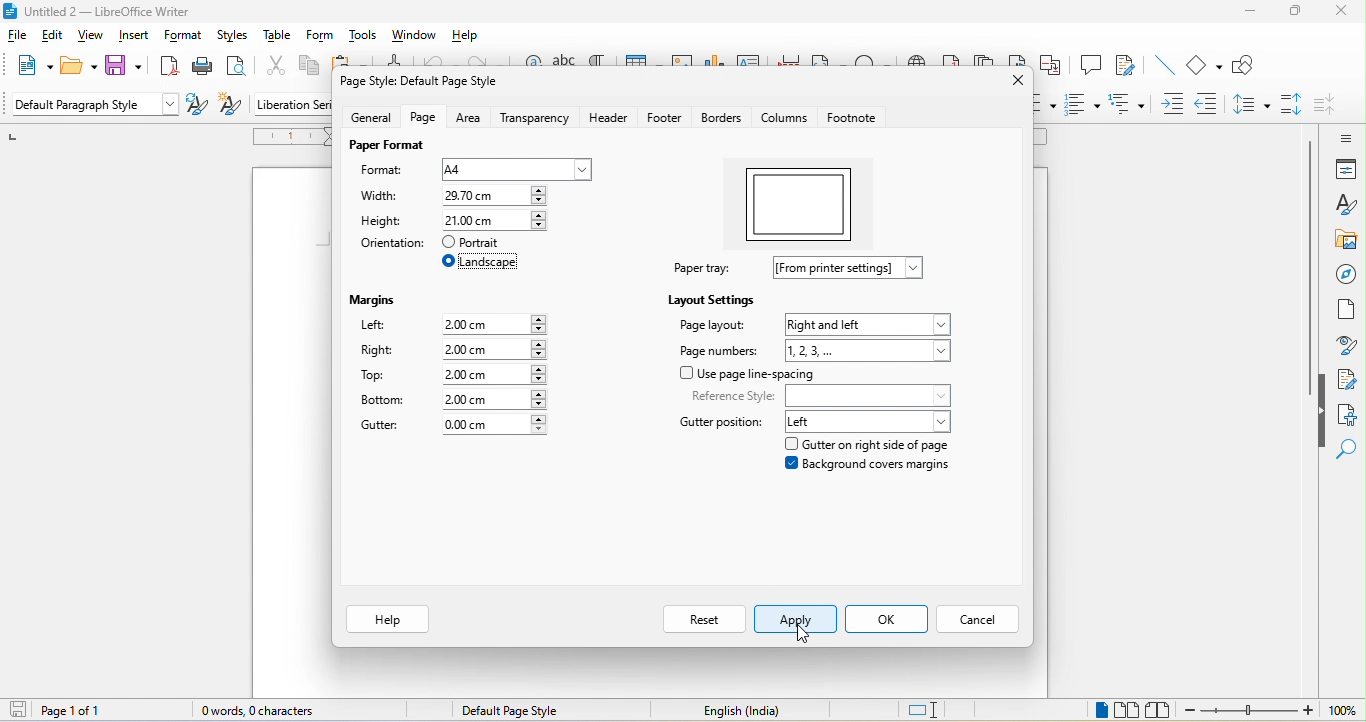 The width and height of the screenshot is (1366, 722). I want to click on layout settings, so click(712, 298).